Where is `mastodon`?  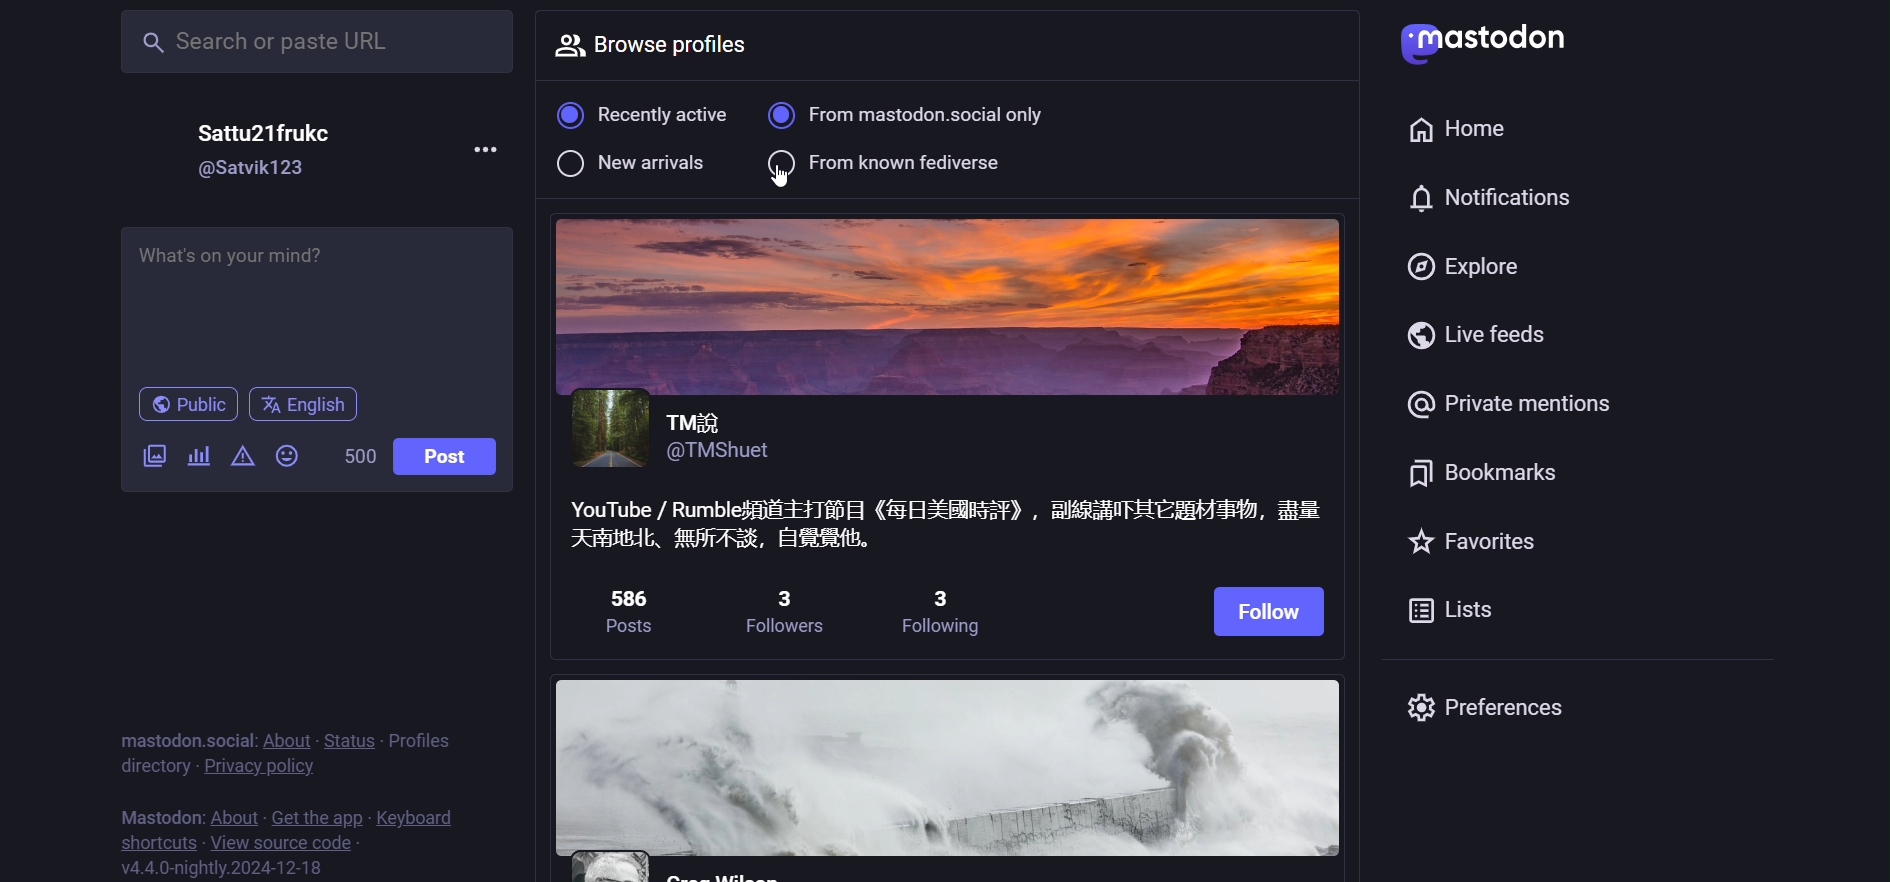 mastodon is located at coordinates (1497, 42).